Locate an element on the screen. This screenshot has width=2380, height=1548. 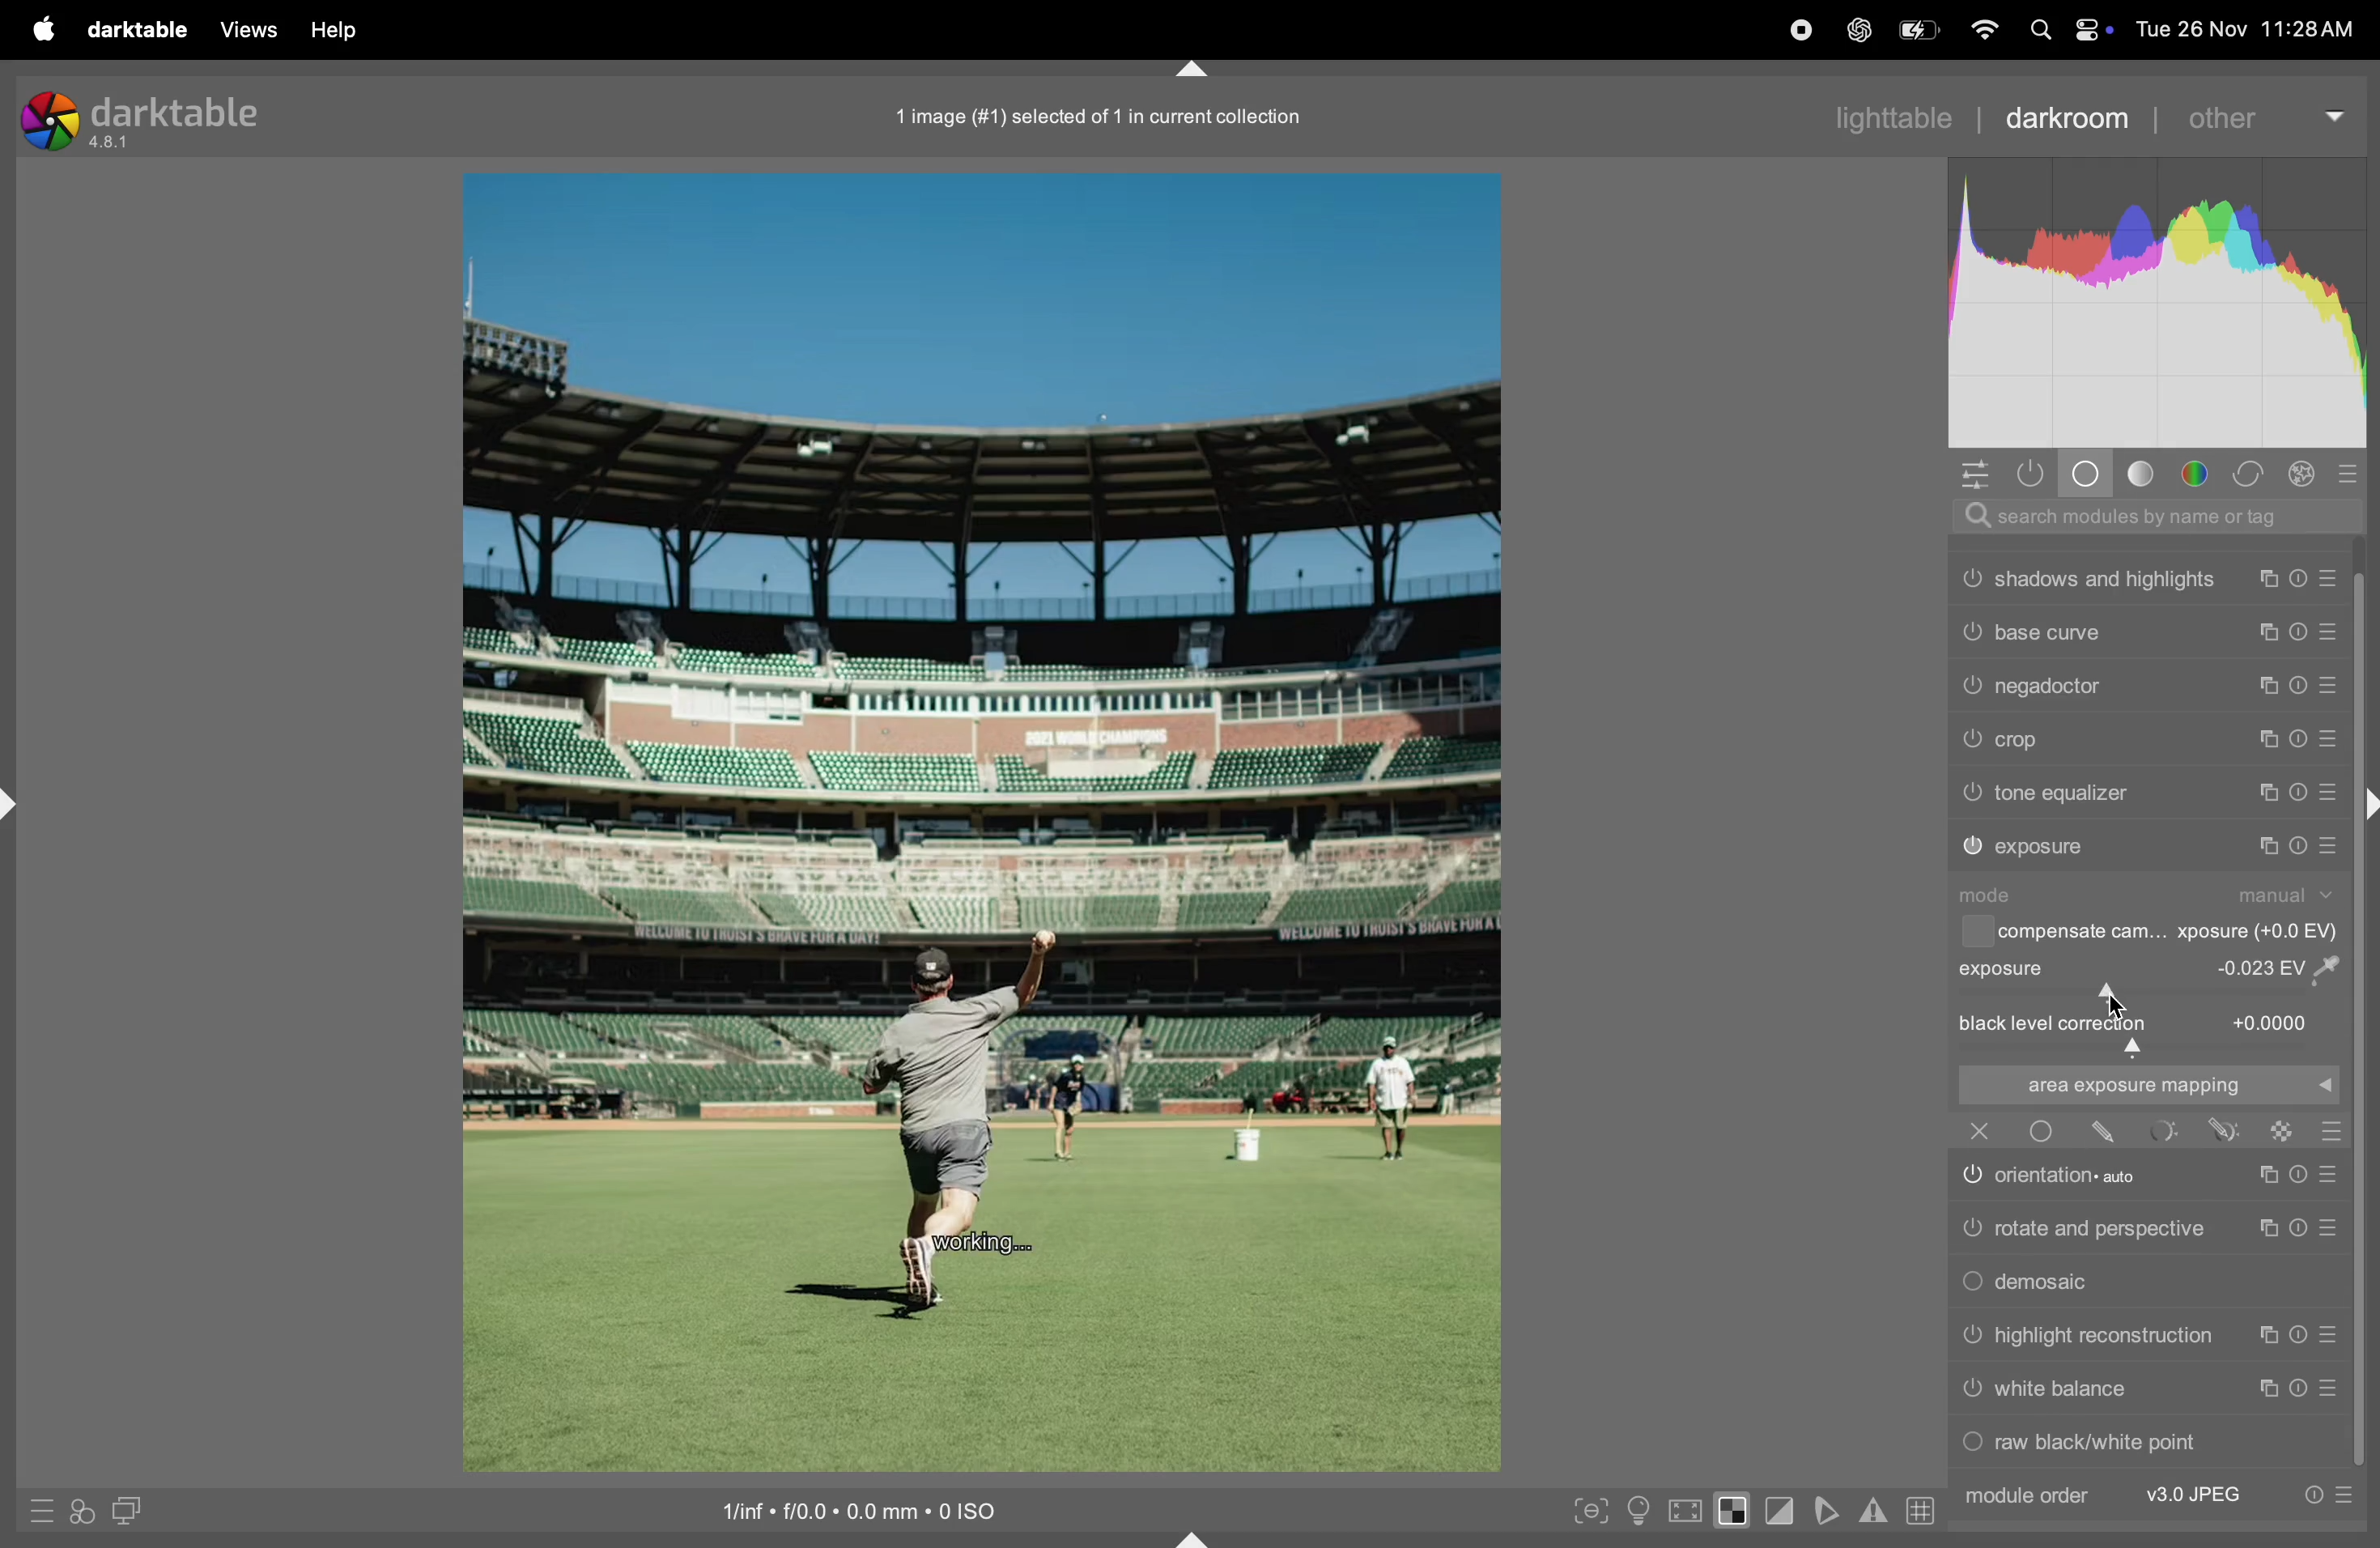
close is located at coordinates (1980, 1130).